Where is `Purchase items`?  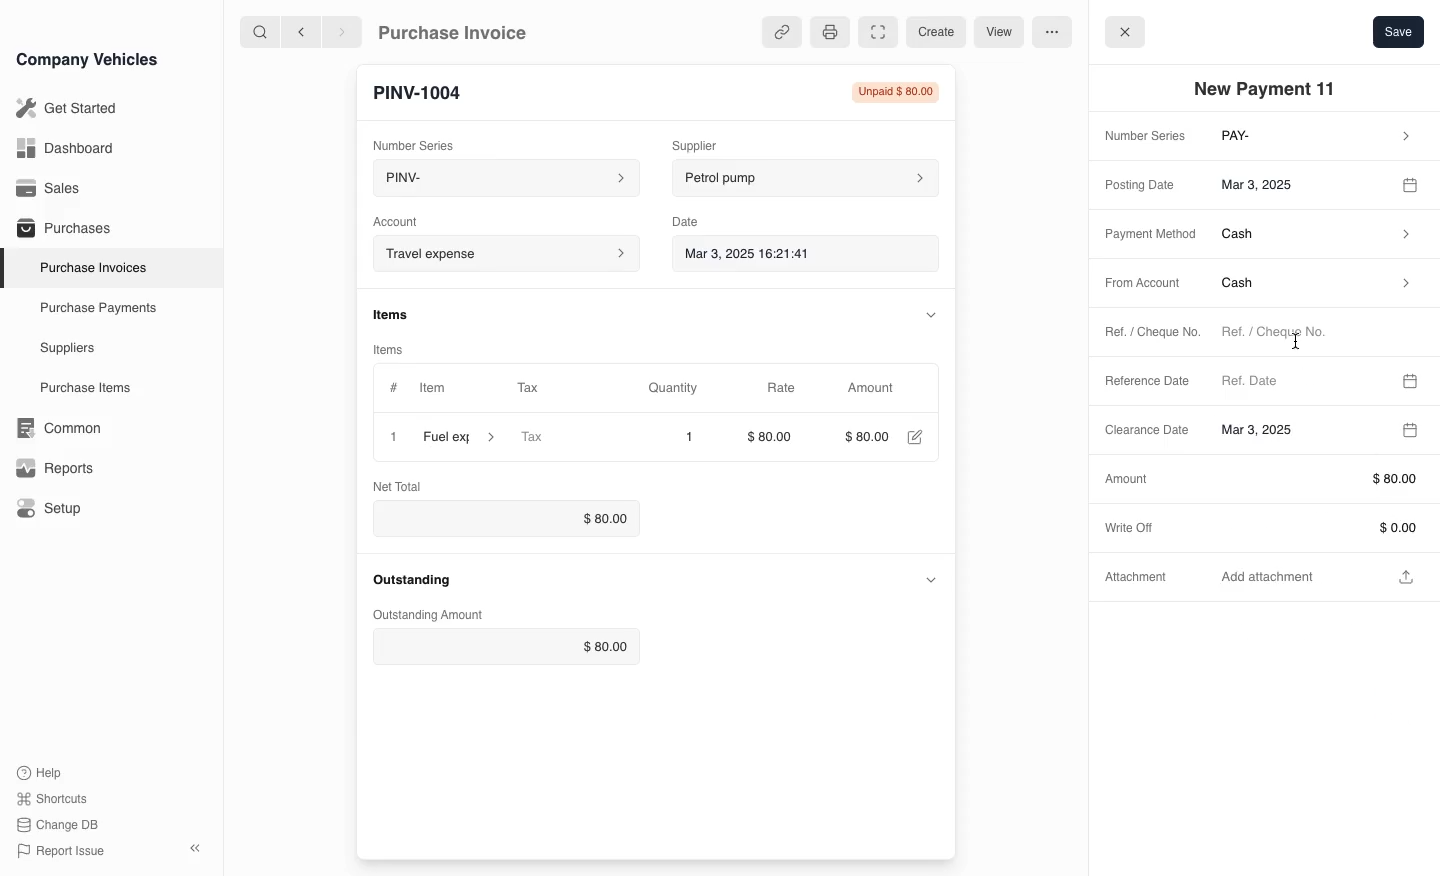 Purchase items is located at coordinates (78, 388).